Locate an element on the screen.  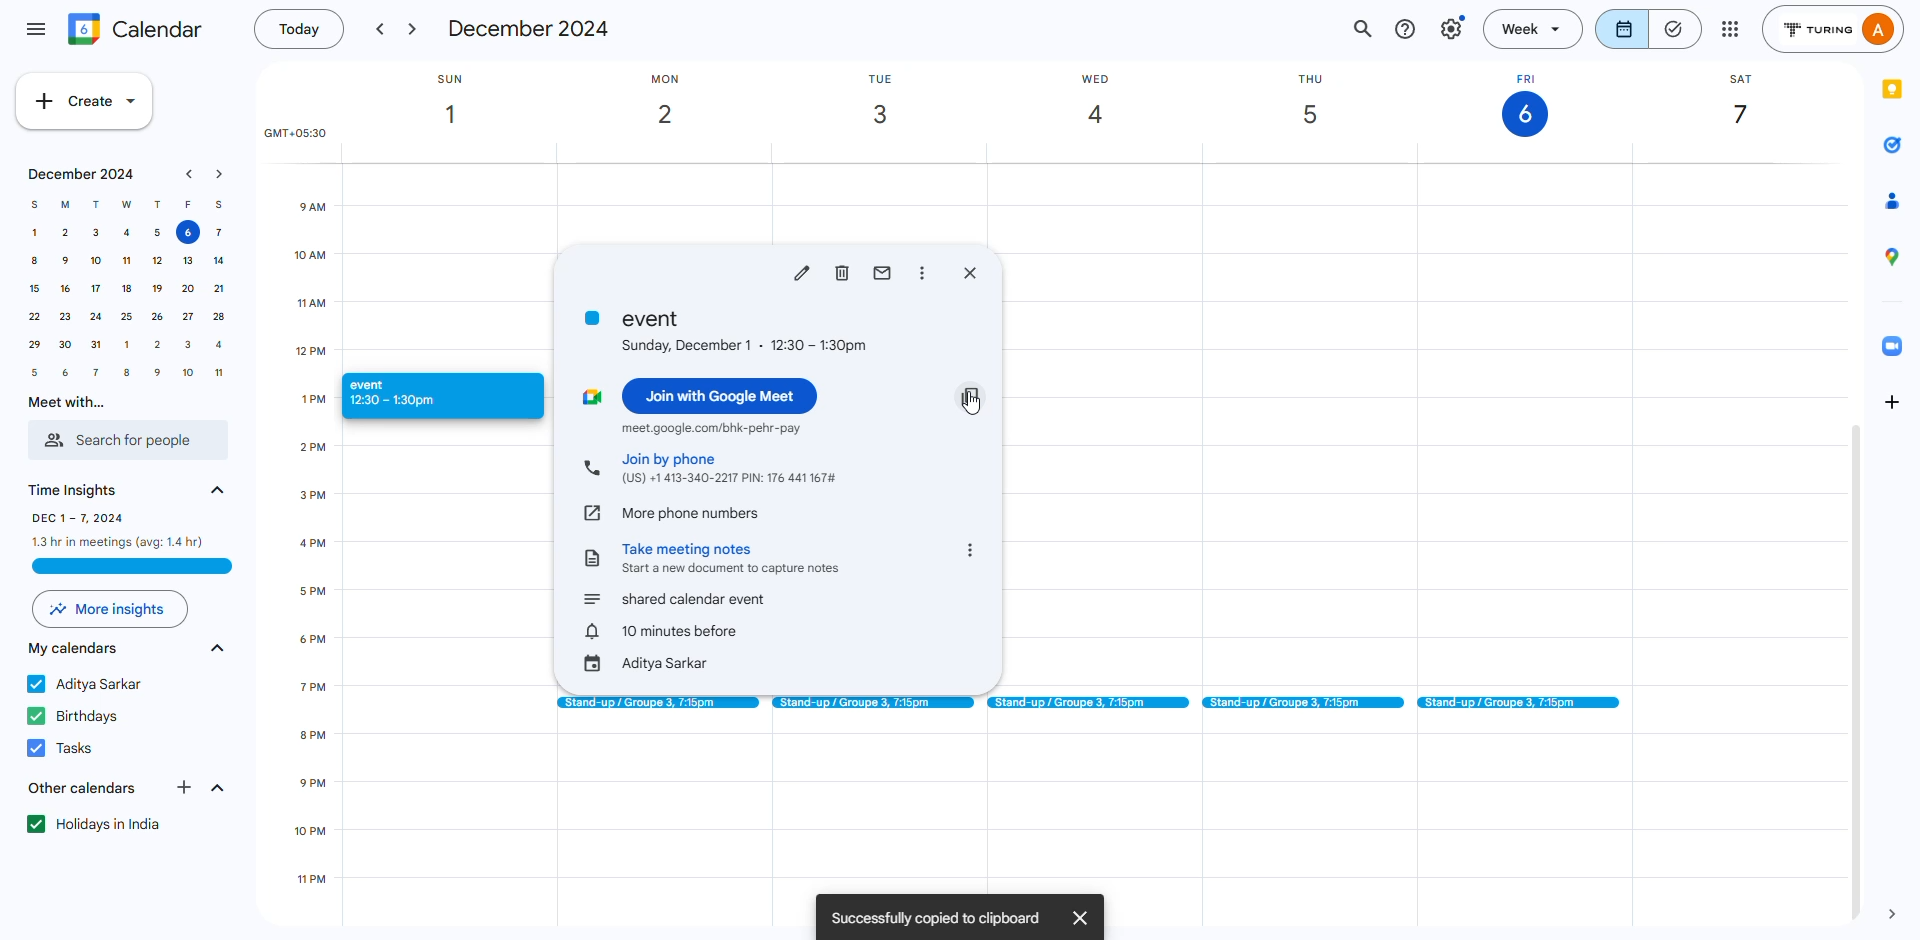
event is located at coordinates (677, 599).